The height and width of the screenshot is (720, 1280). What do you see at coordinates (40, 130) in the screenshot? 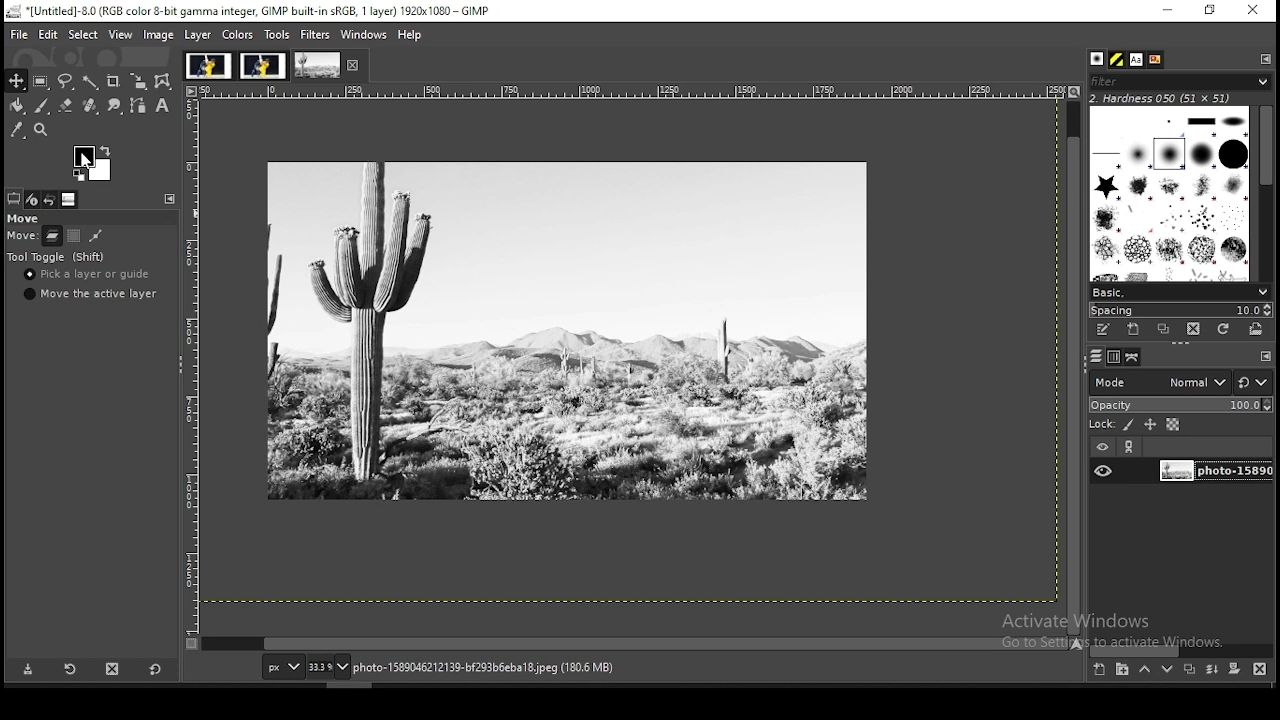
I see `zoom tool` at bounding box center [40, 130].